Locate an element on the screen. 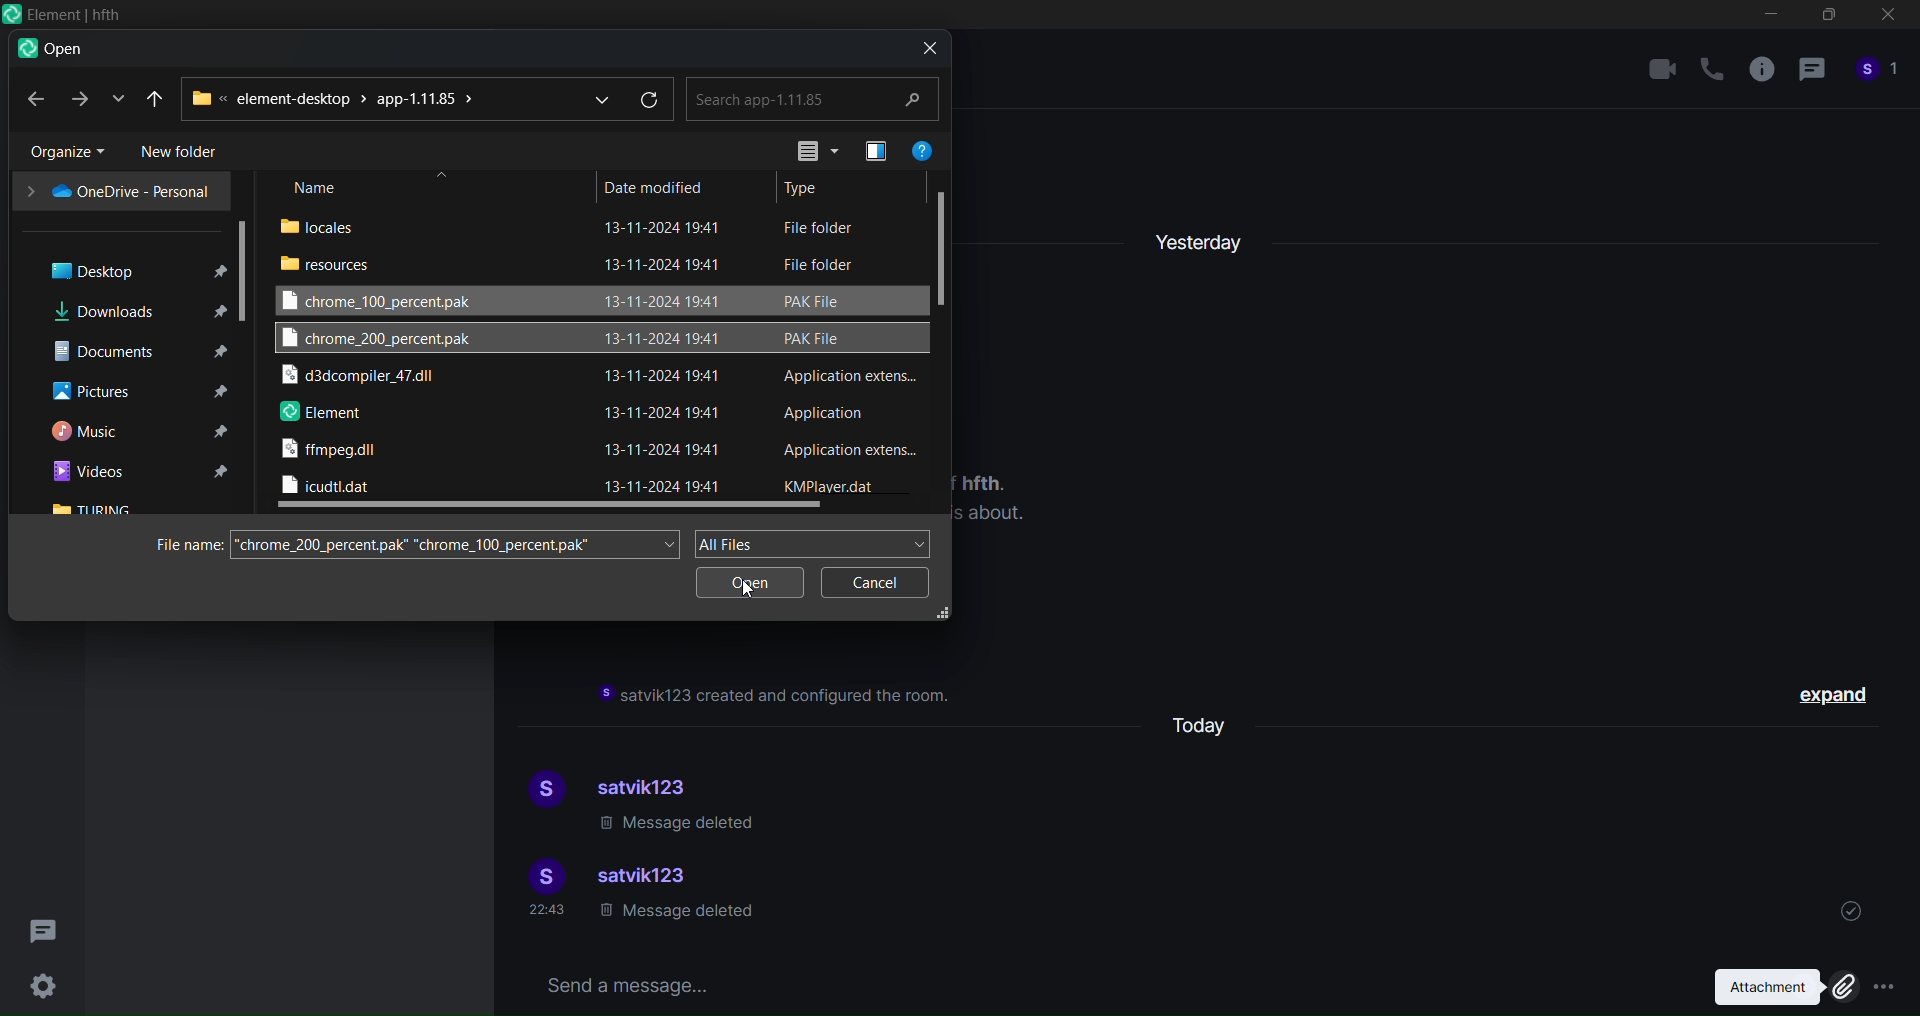 The width and height of the screenshot is (1920, 1016). close dialog is located at coordinates (924, 47).